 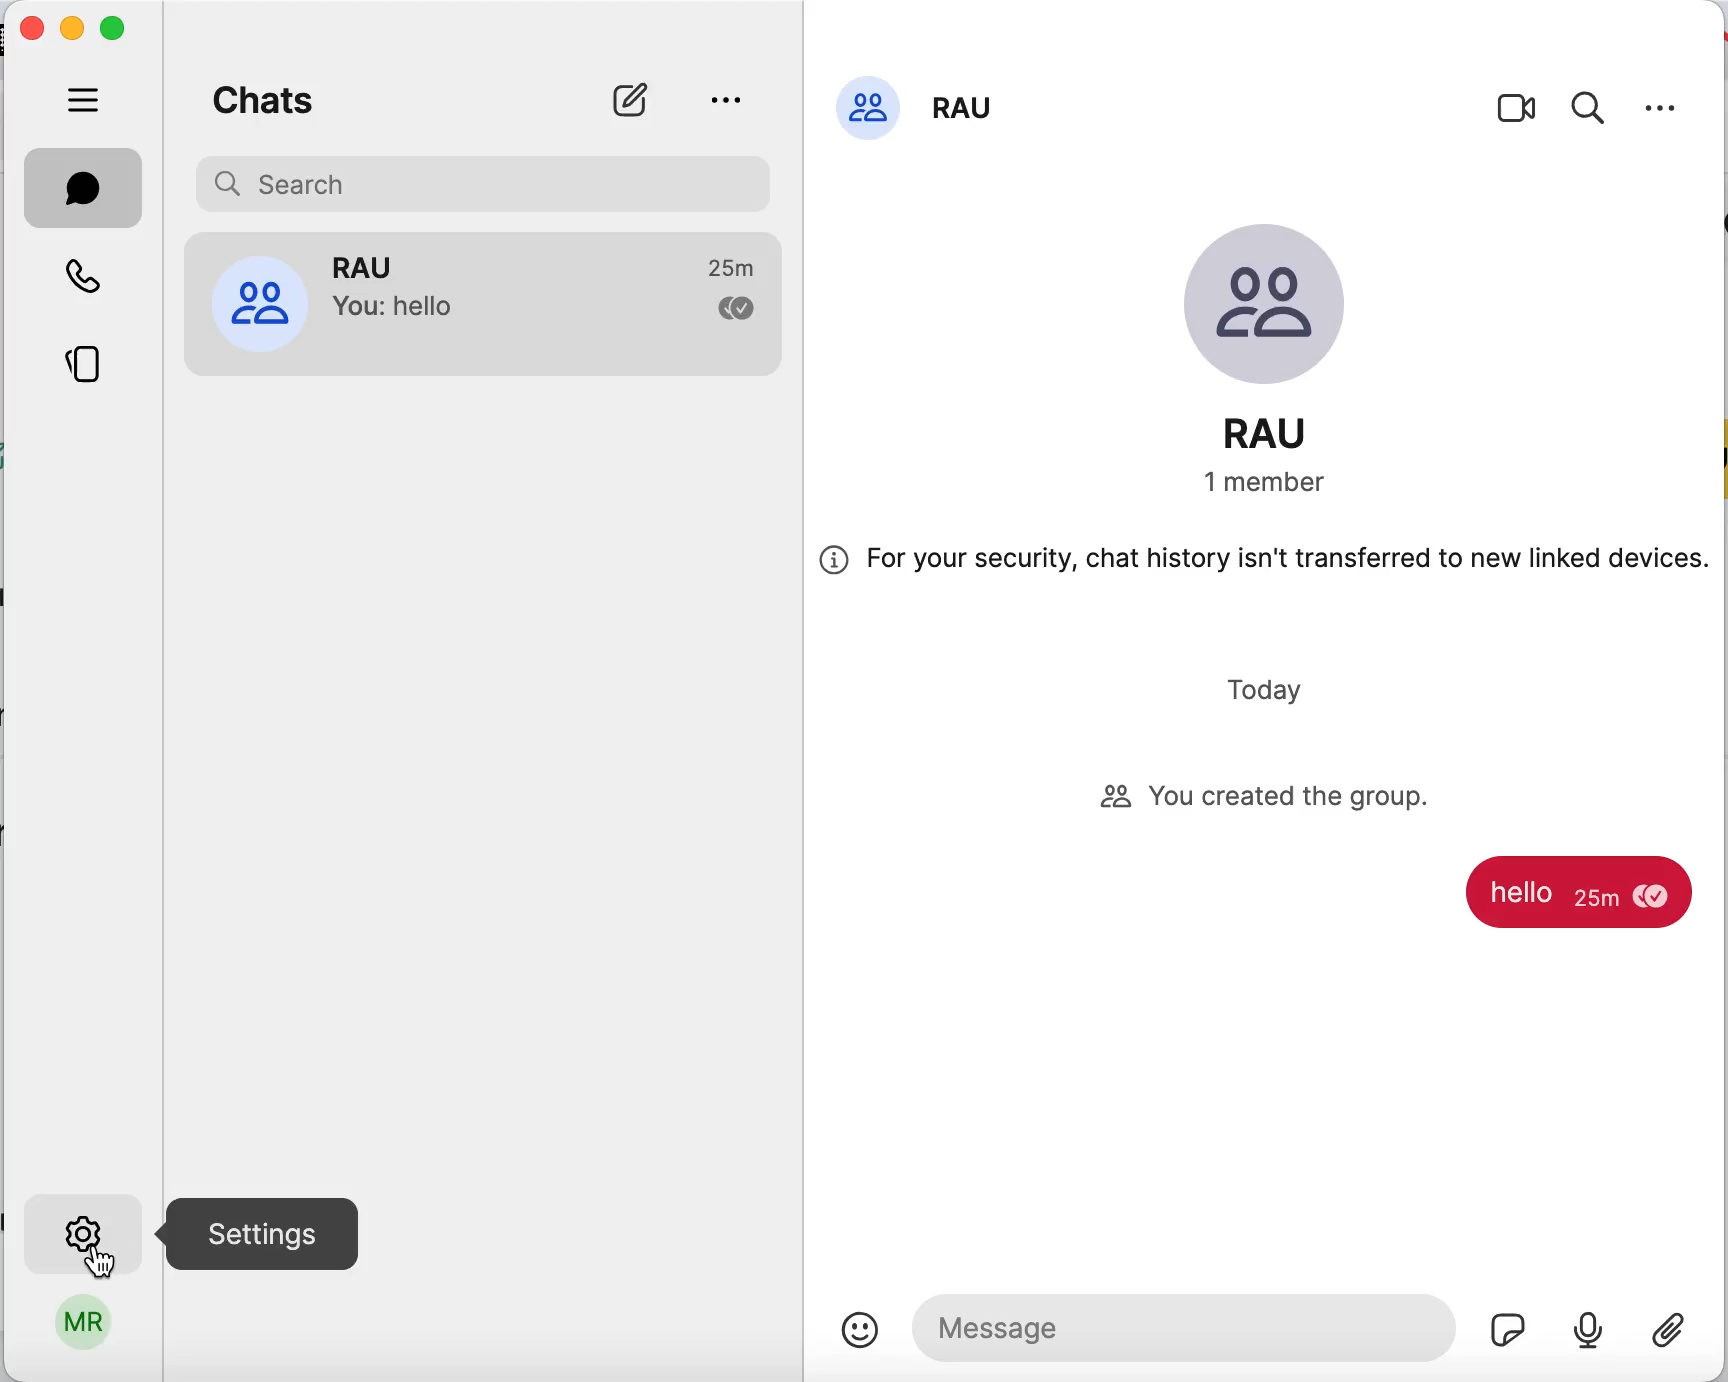 I want to click on user, so click(x=81, y=1330).